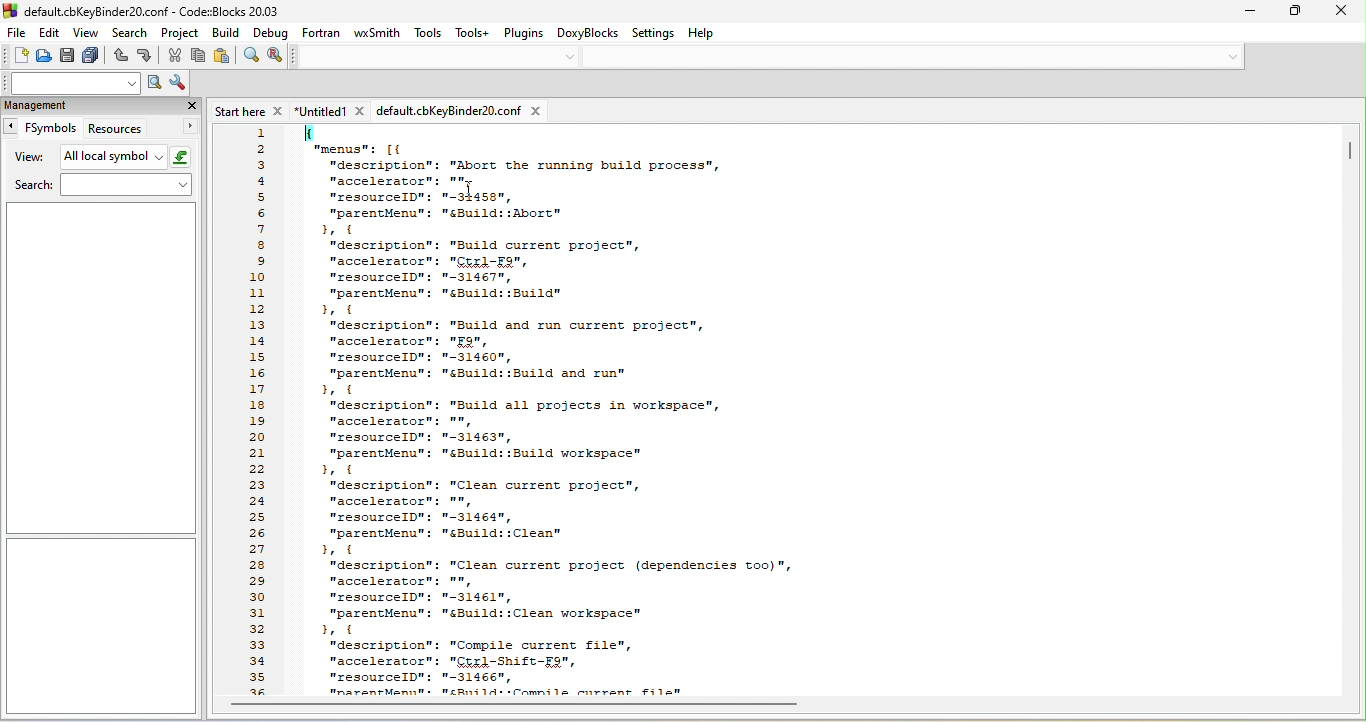 Image resolution: width=1366 pixels, height=722 pixels. What do you see at coordinates (1344, 13) in the screenshot?
I see `close` at bounding box center [1344, 13].